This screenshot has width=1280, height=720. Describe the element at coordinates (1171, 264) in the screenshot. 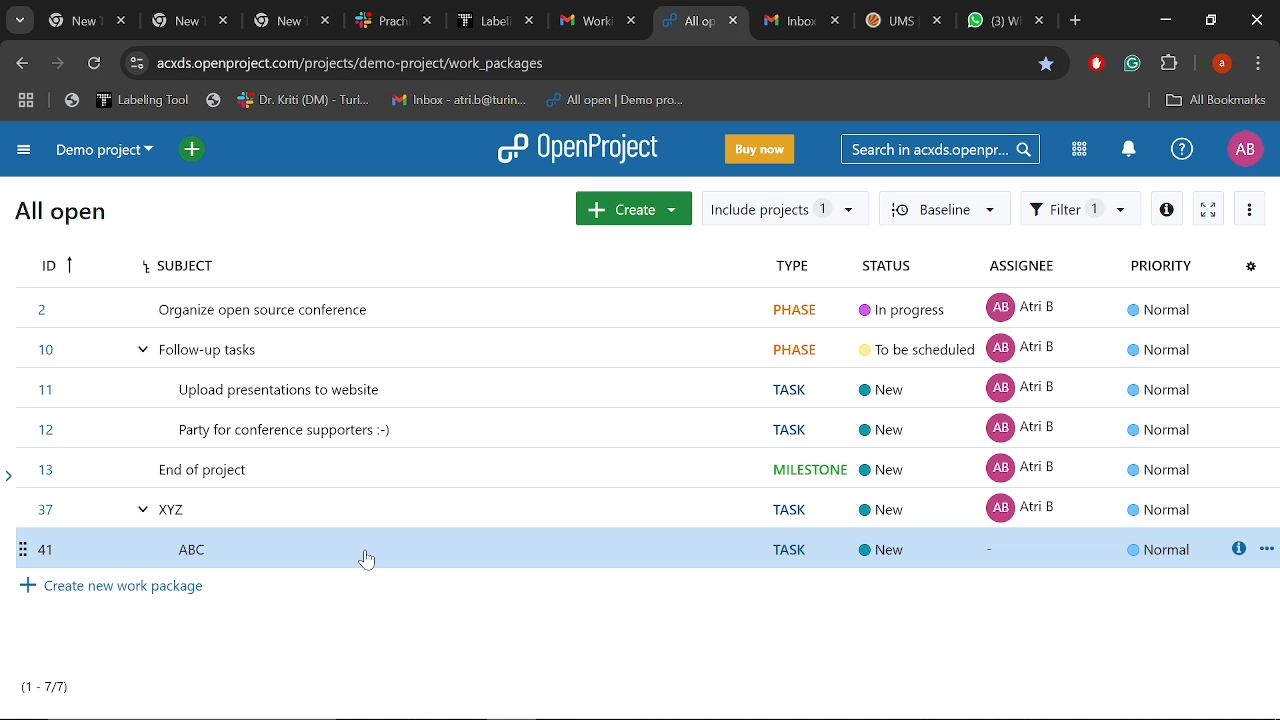

I see `Priority` at that location.